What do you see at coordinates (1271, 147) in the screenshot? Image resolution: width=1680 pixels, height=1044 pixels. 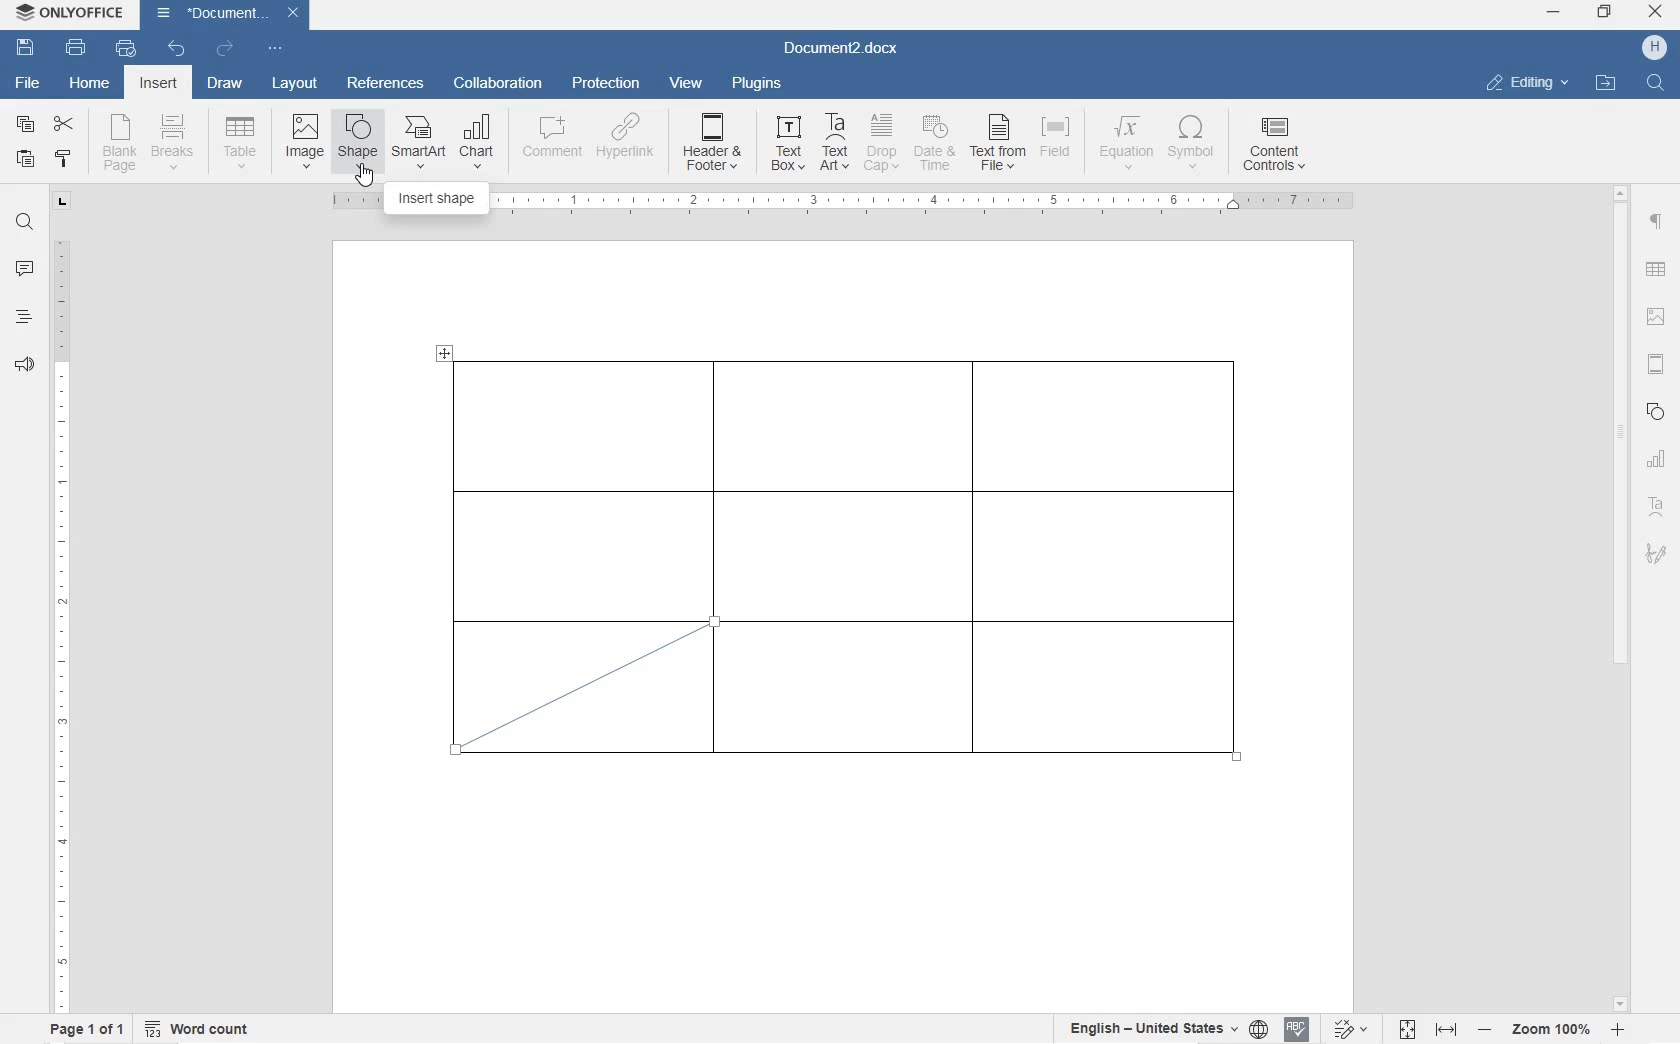 I see `CONTENT CONTROLS` at bounding box center [1271, 147].